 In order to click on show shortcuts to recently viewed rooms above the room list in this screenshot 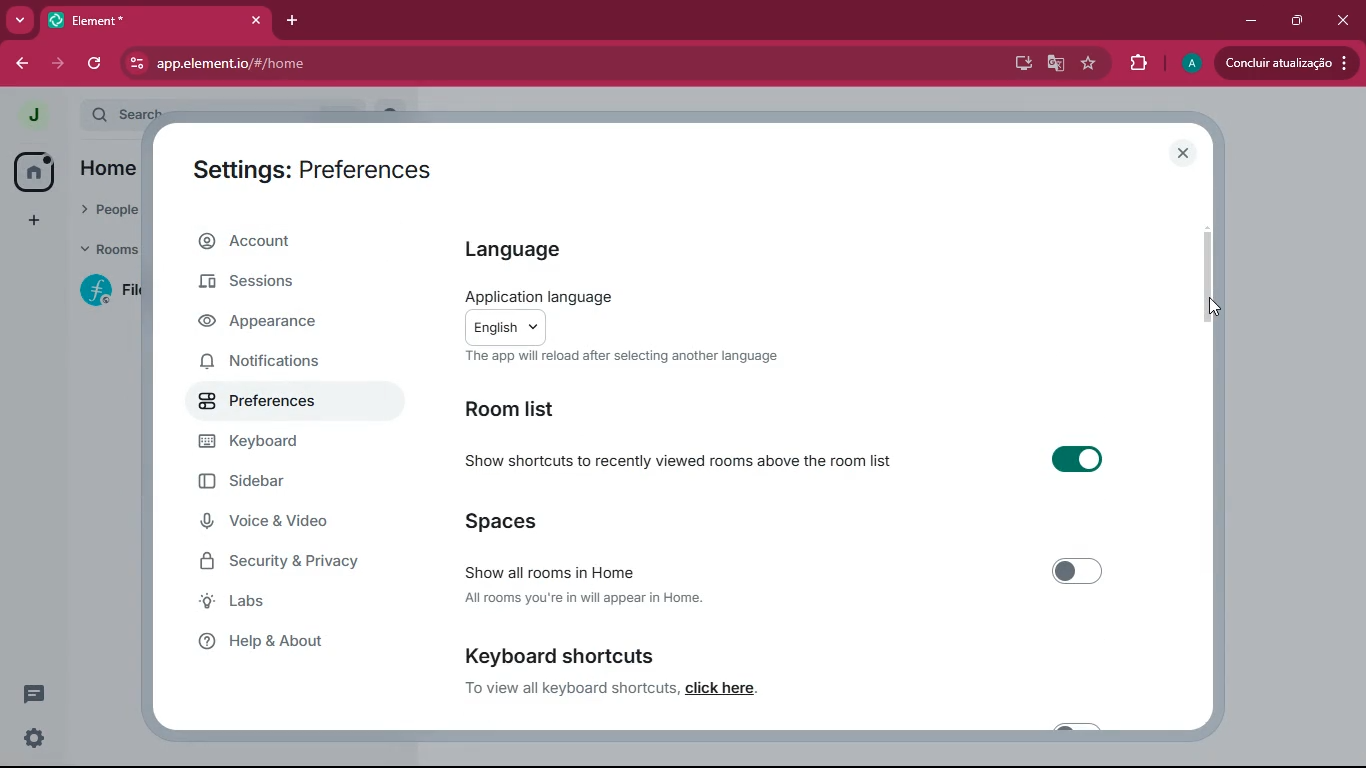, I will do `click(677, 459)`.